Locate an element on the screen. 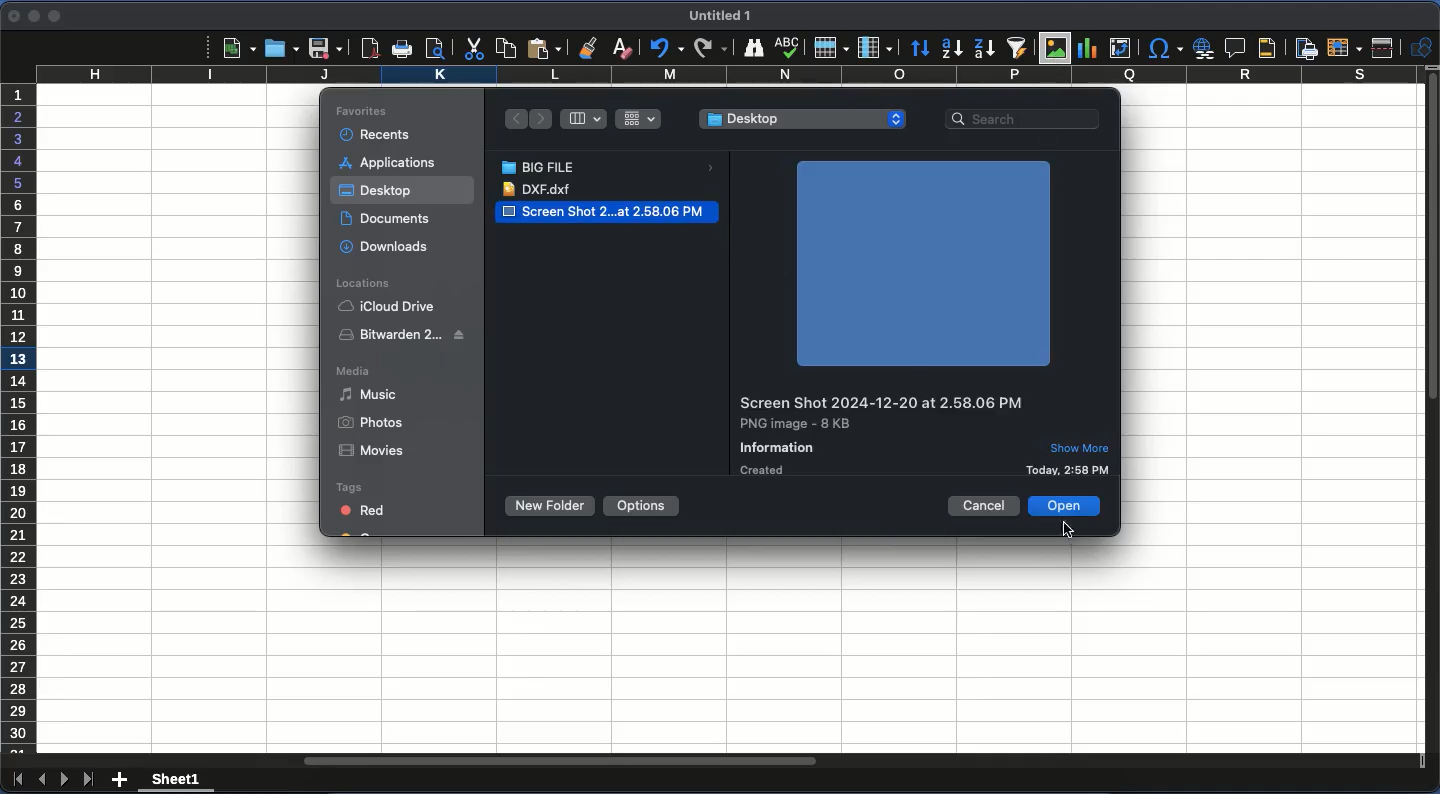  paste is located at coordinates (545, 47).